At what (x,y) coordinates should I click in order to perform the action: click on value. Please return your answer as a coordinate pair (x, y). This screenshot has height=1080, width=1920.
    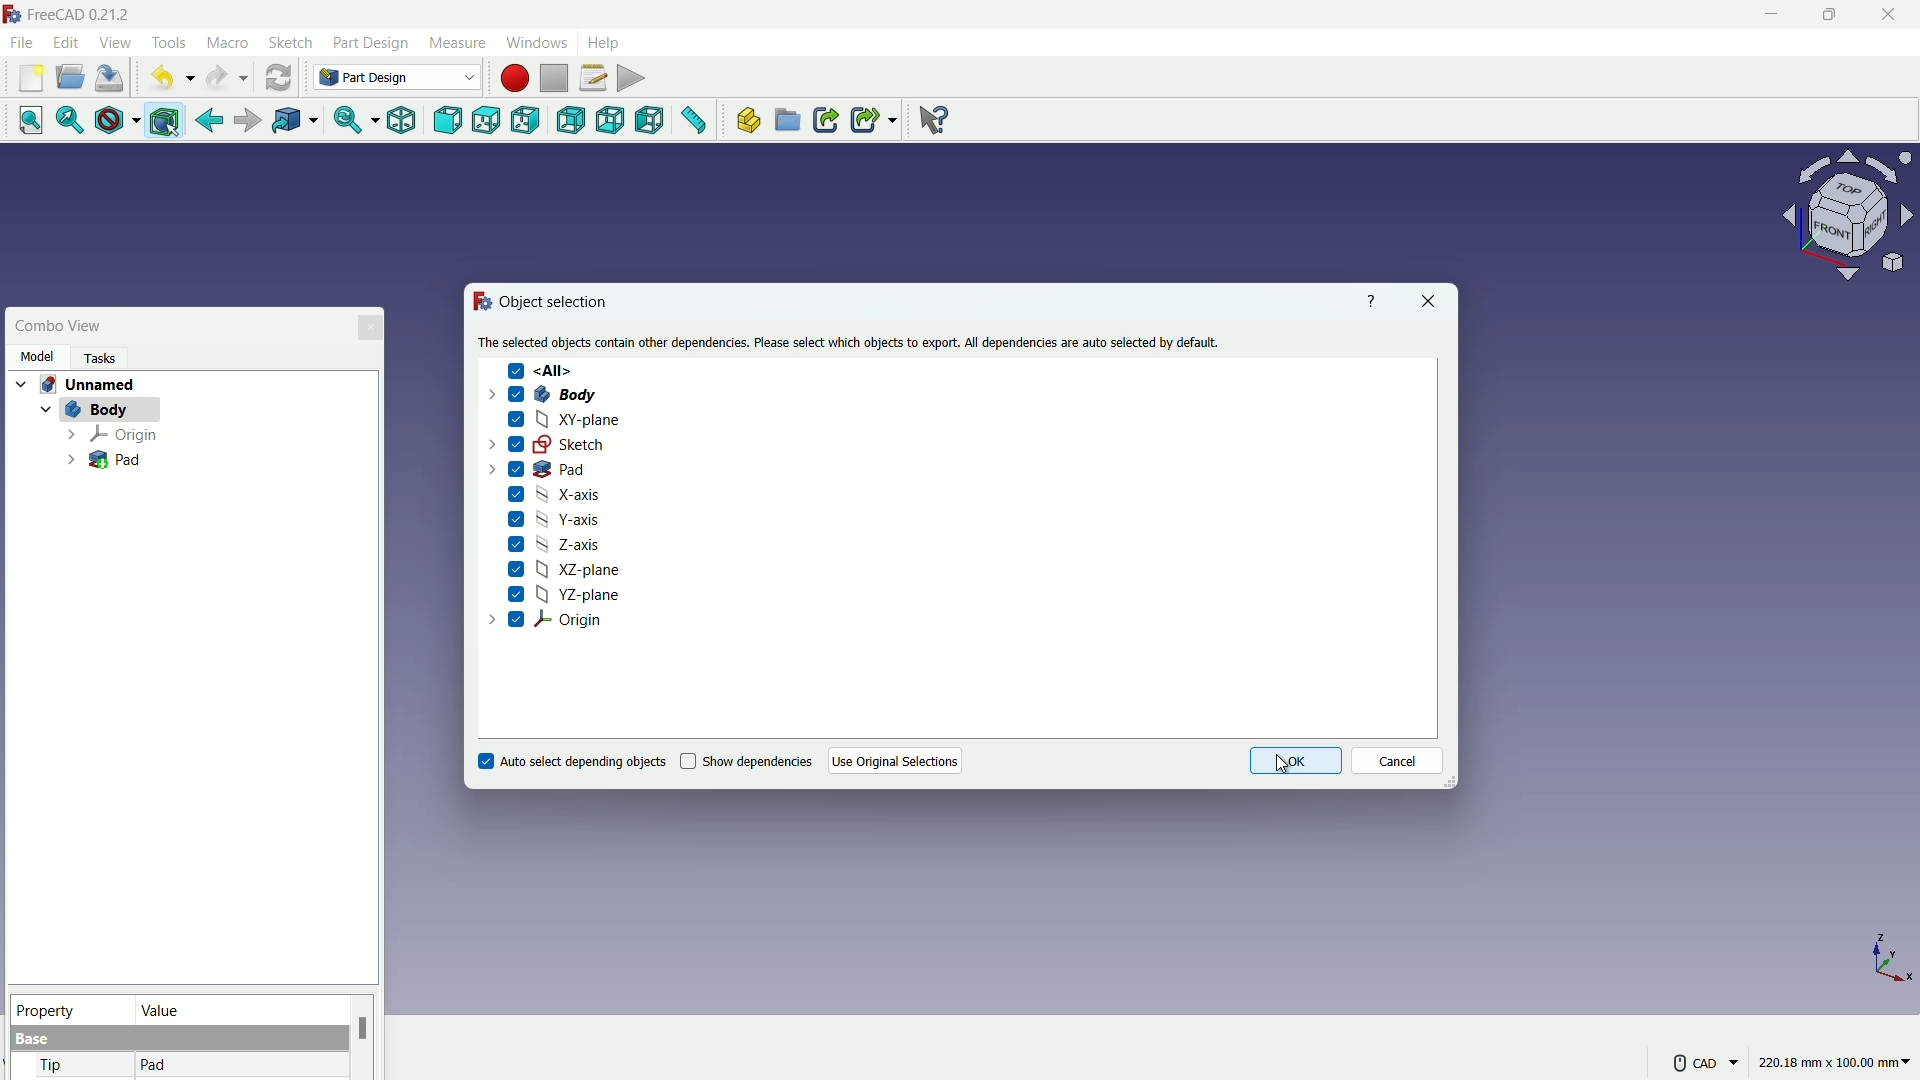
    Looking at the image, I should click on (237, 1009).